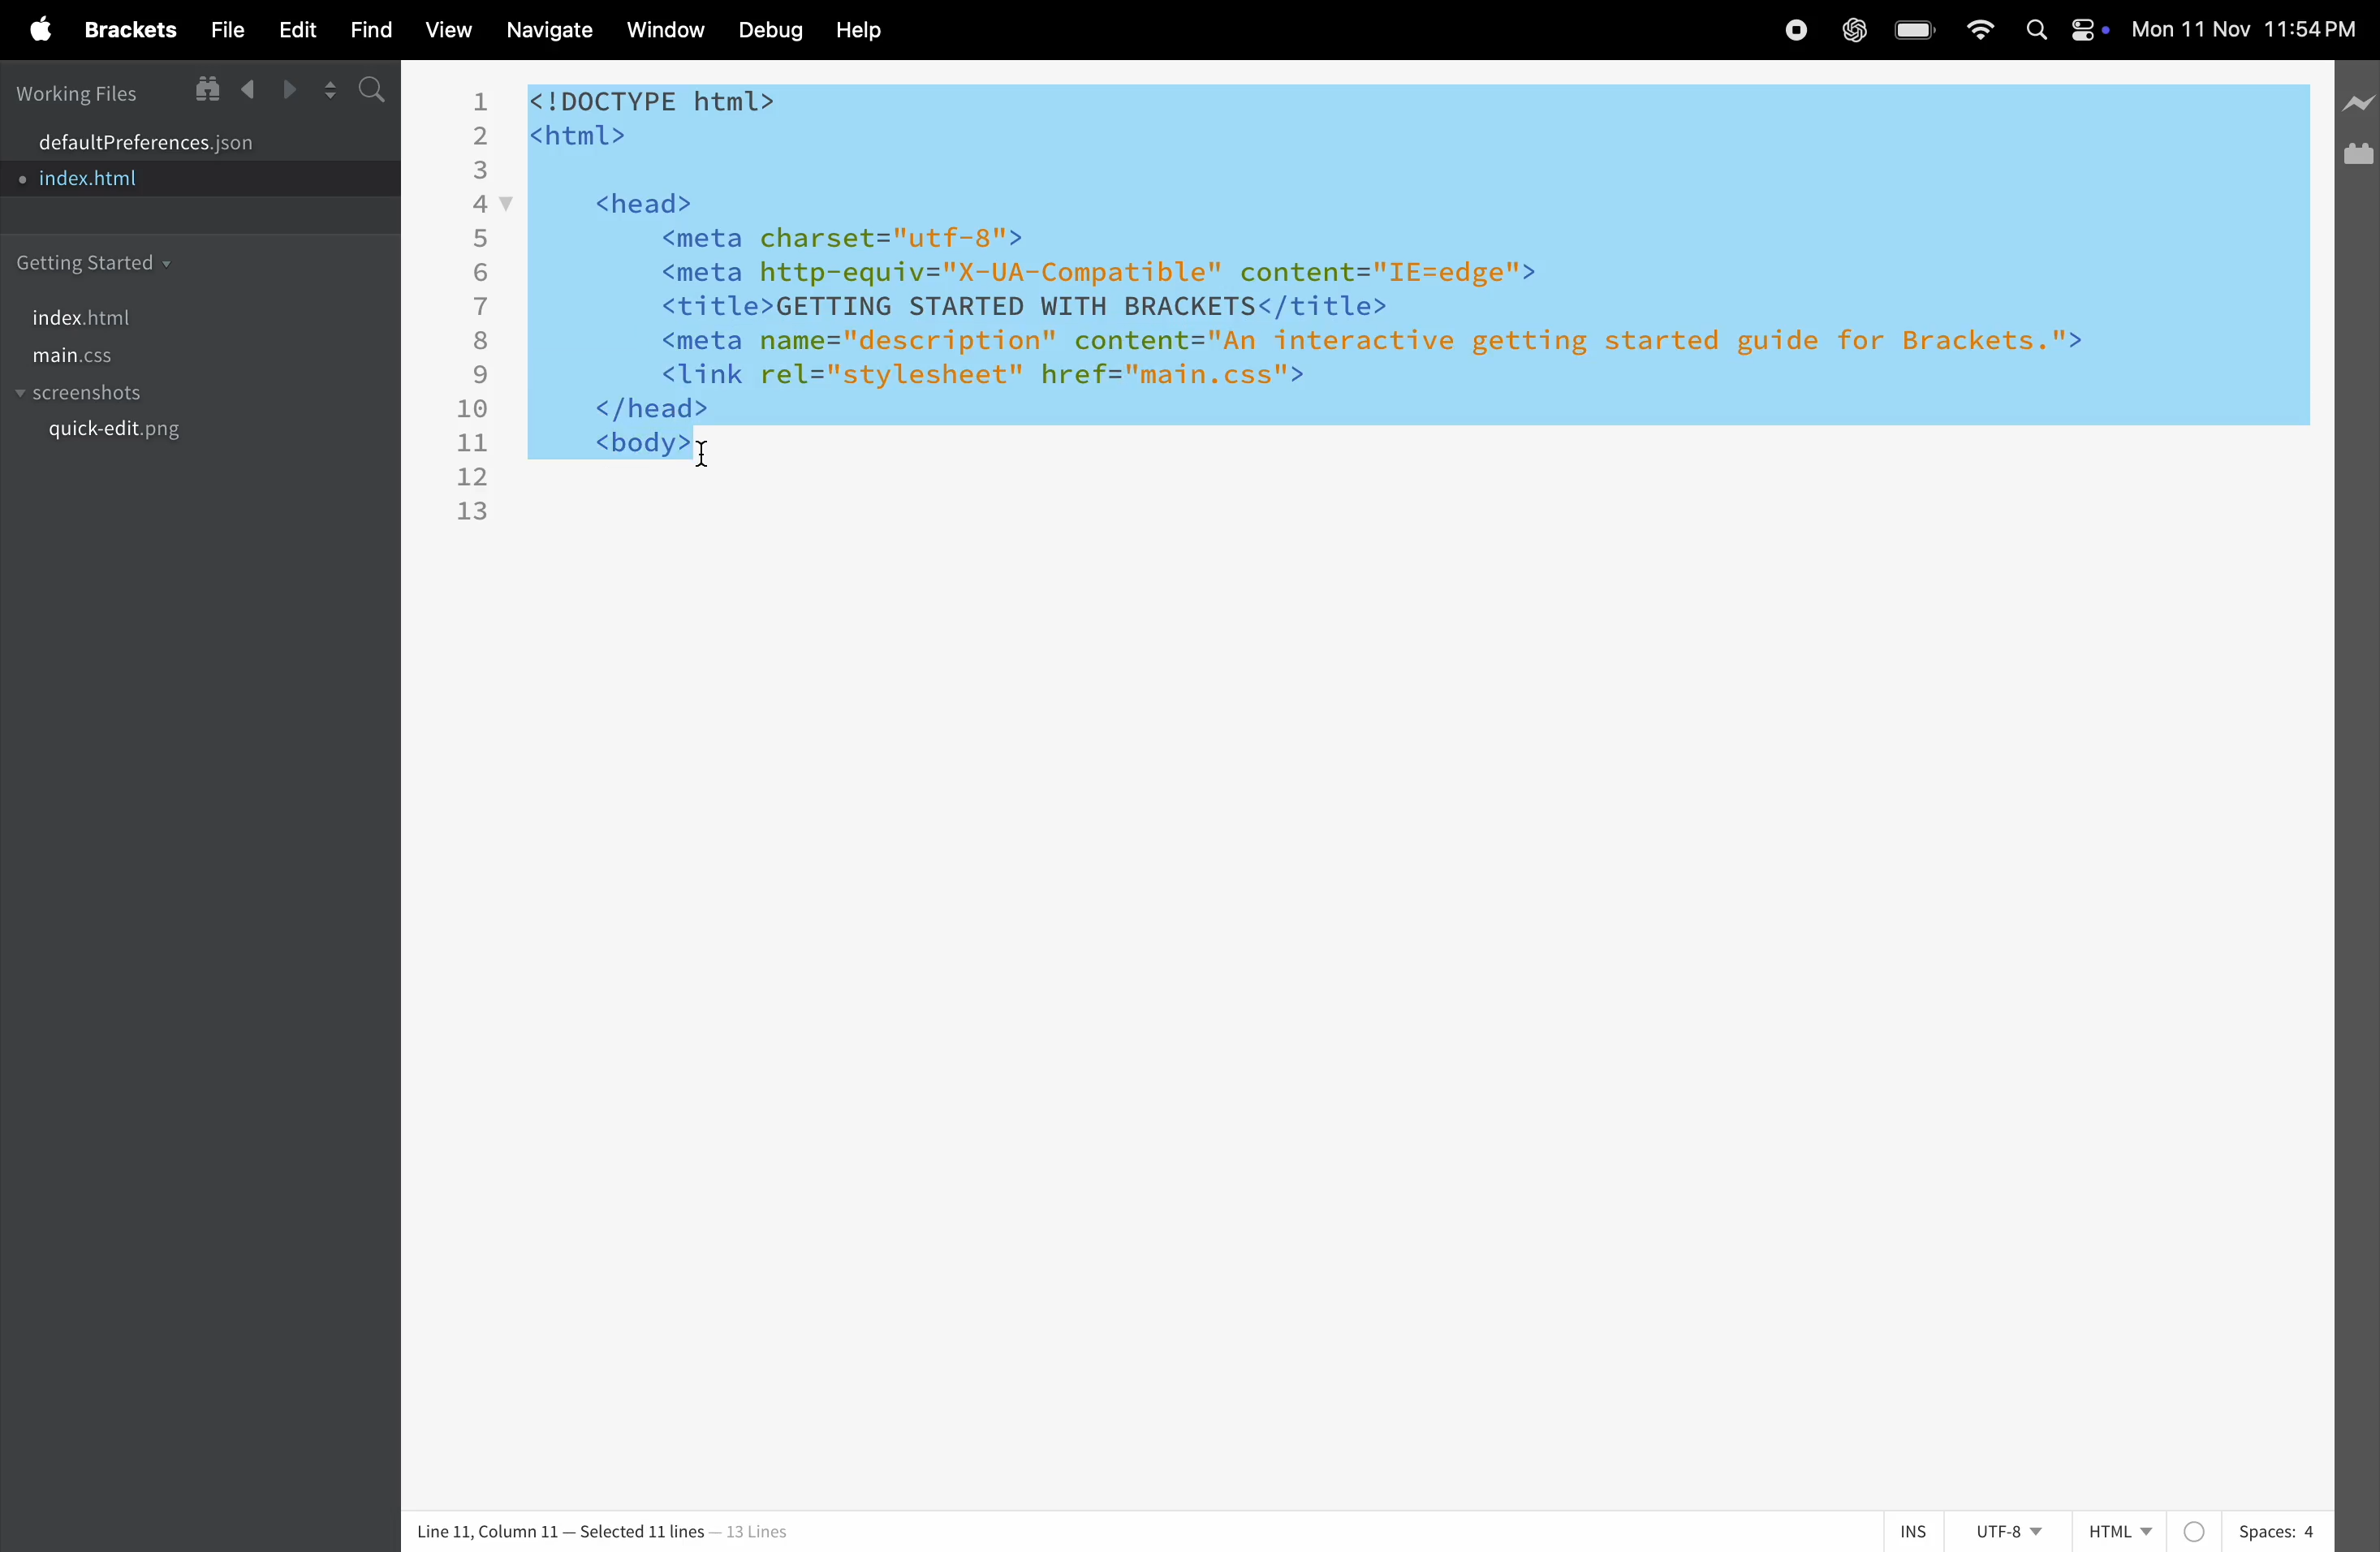 This screenshot has height=1552, width=2380. What do you see at coordinates (475, 513) in the screenshot?
I see `13` at bounding box center [475, 513].